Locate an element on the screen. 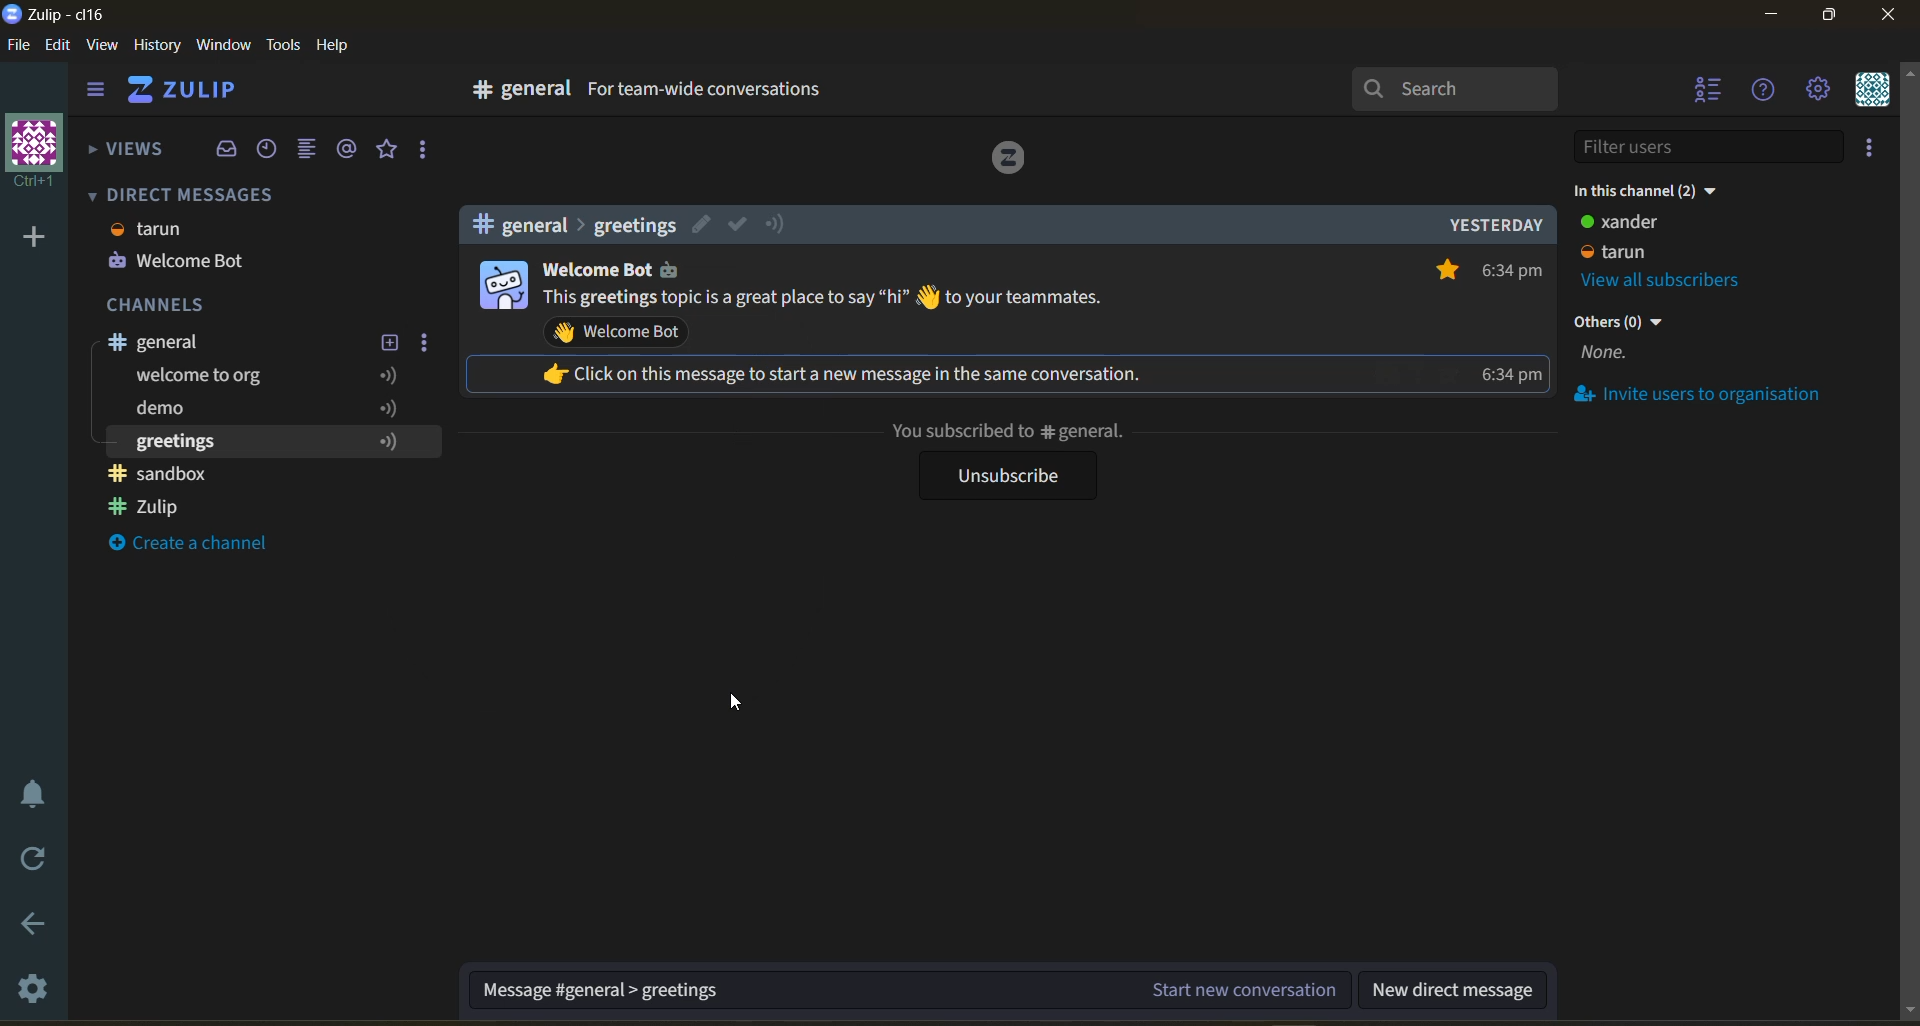 This screenshot has height=1026, width=1920. cursor is located at coordinates (733, 704).